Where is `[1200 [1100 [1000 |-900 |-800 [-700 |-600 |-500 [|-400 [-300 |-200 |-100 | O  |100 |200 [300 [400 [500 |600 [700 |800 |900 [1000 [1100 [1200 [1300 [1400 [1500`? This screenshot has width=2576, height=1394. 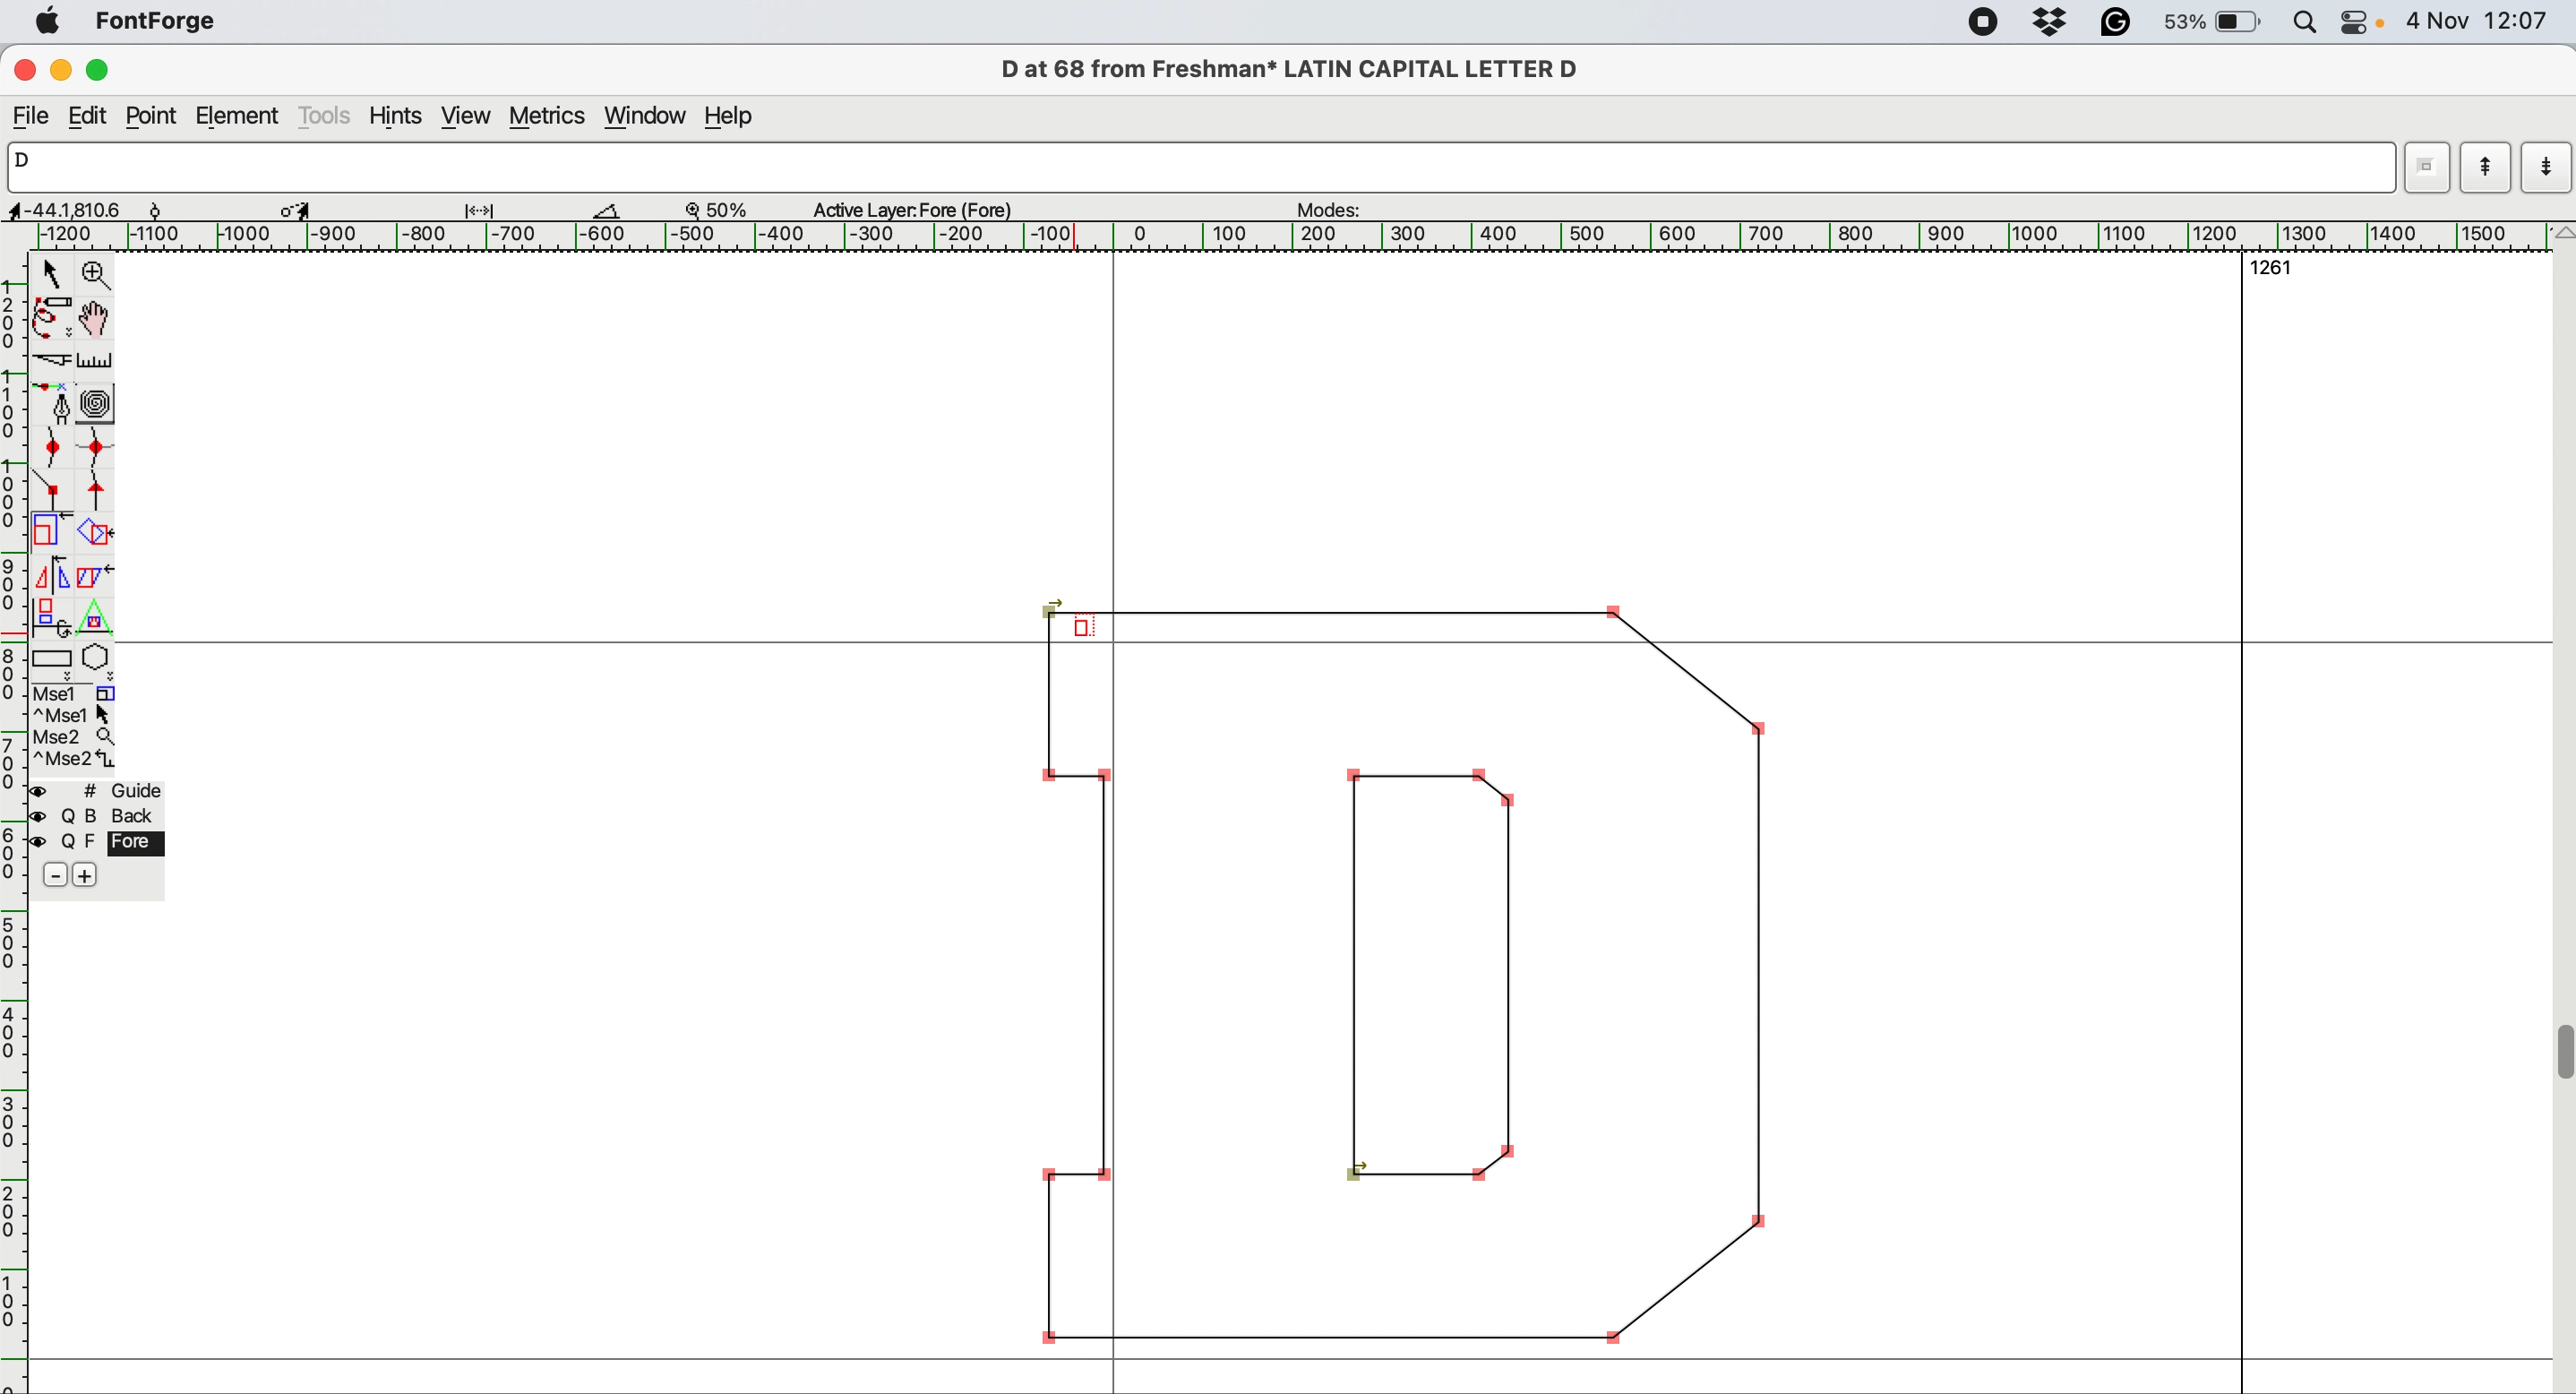 [1200 [1100 [1000 |-900 |-800 [-700 |-600 |-500 [|-400 [-300 |-200 |-100 | O  |100 |200 [300 [400 [500 |600 [700 |800 |900 [1000 [1100 [1200 [1300 [1400 [1500 is located at coordinates (1279, 234).